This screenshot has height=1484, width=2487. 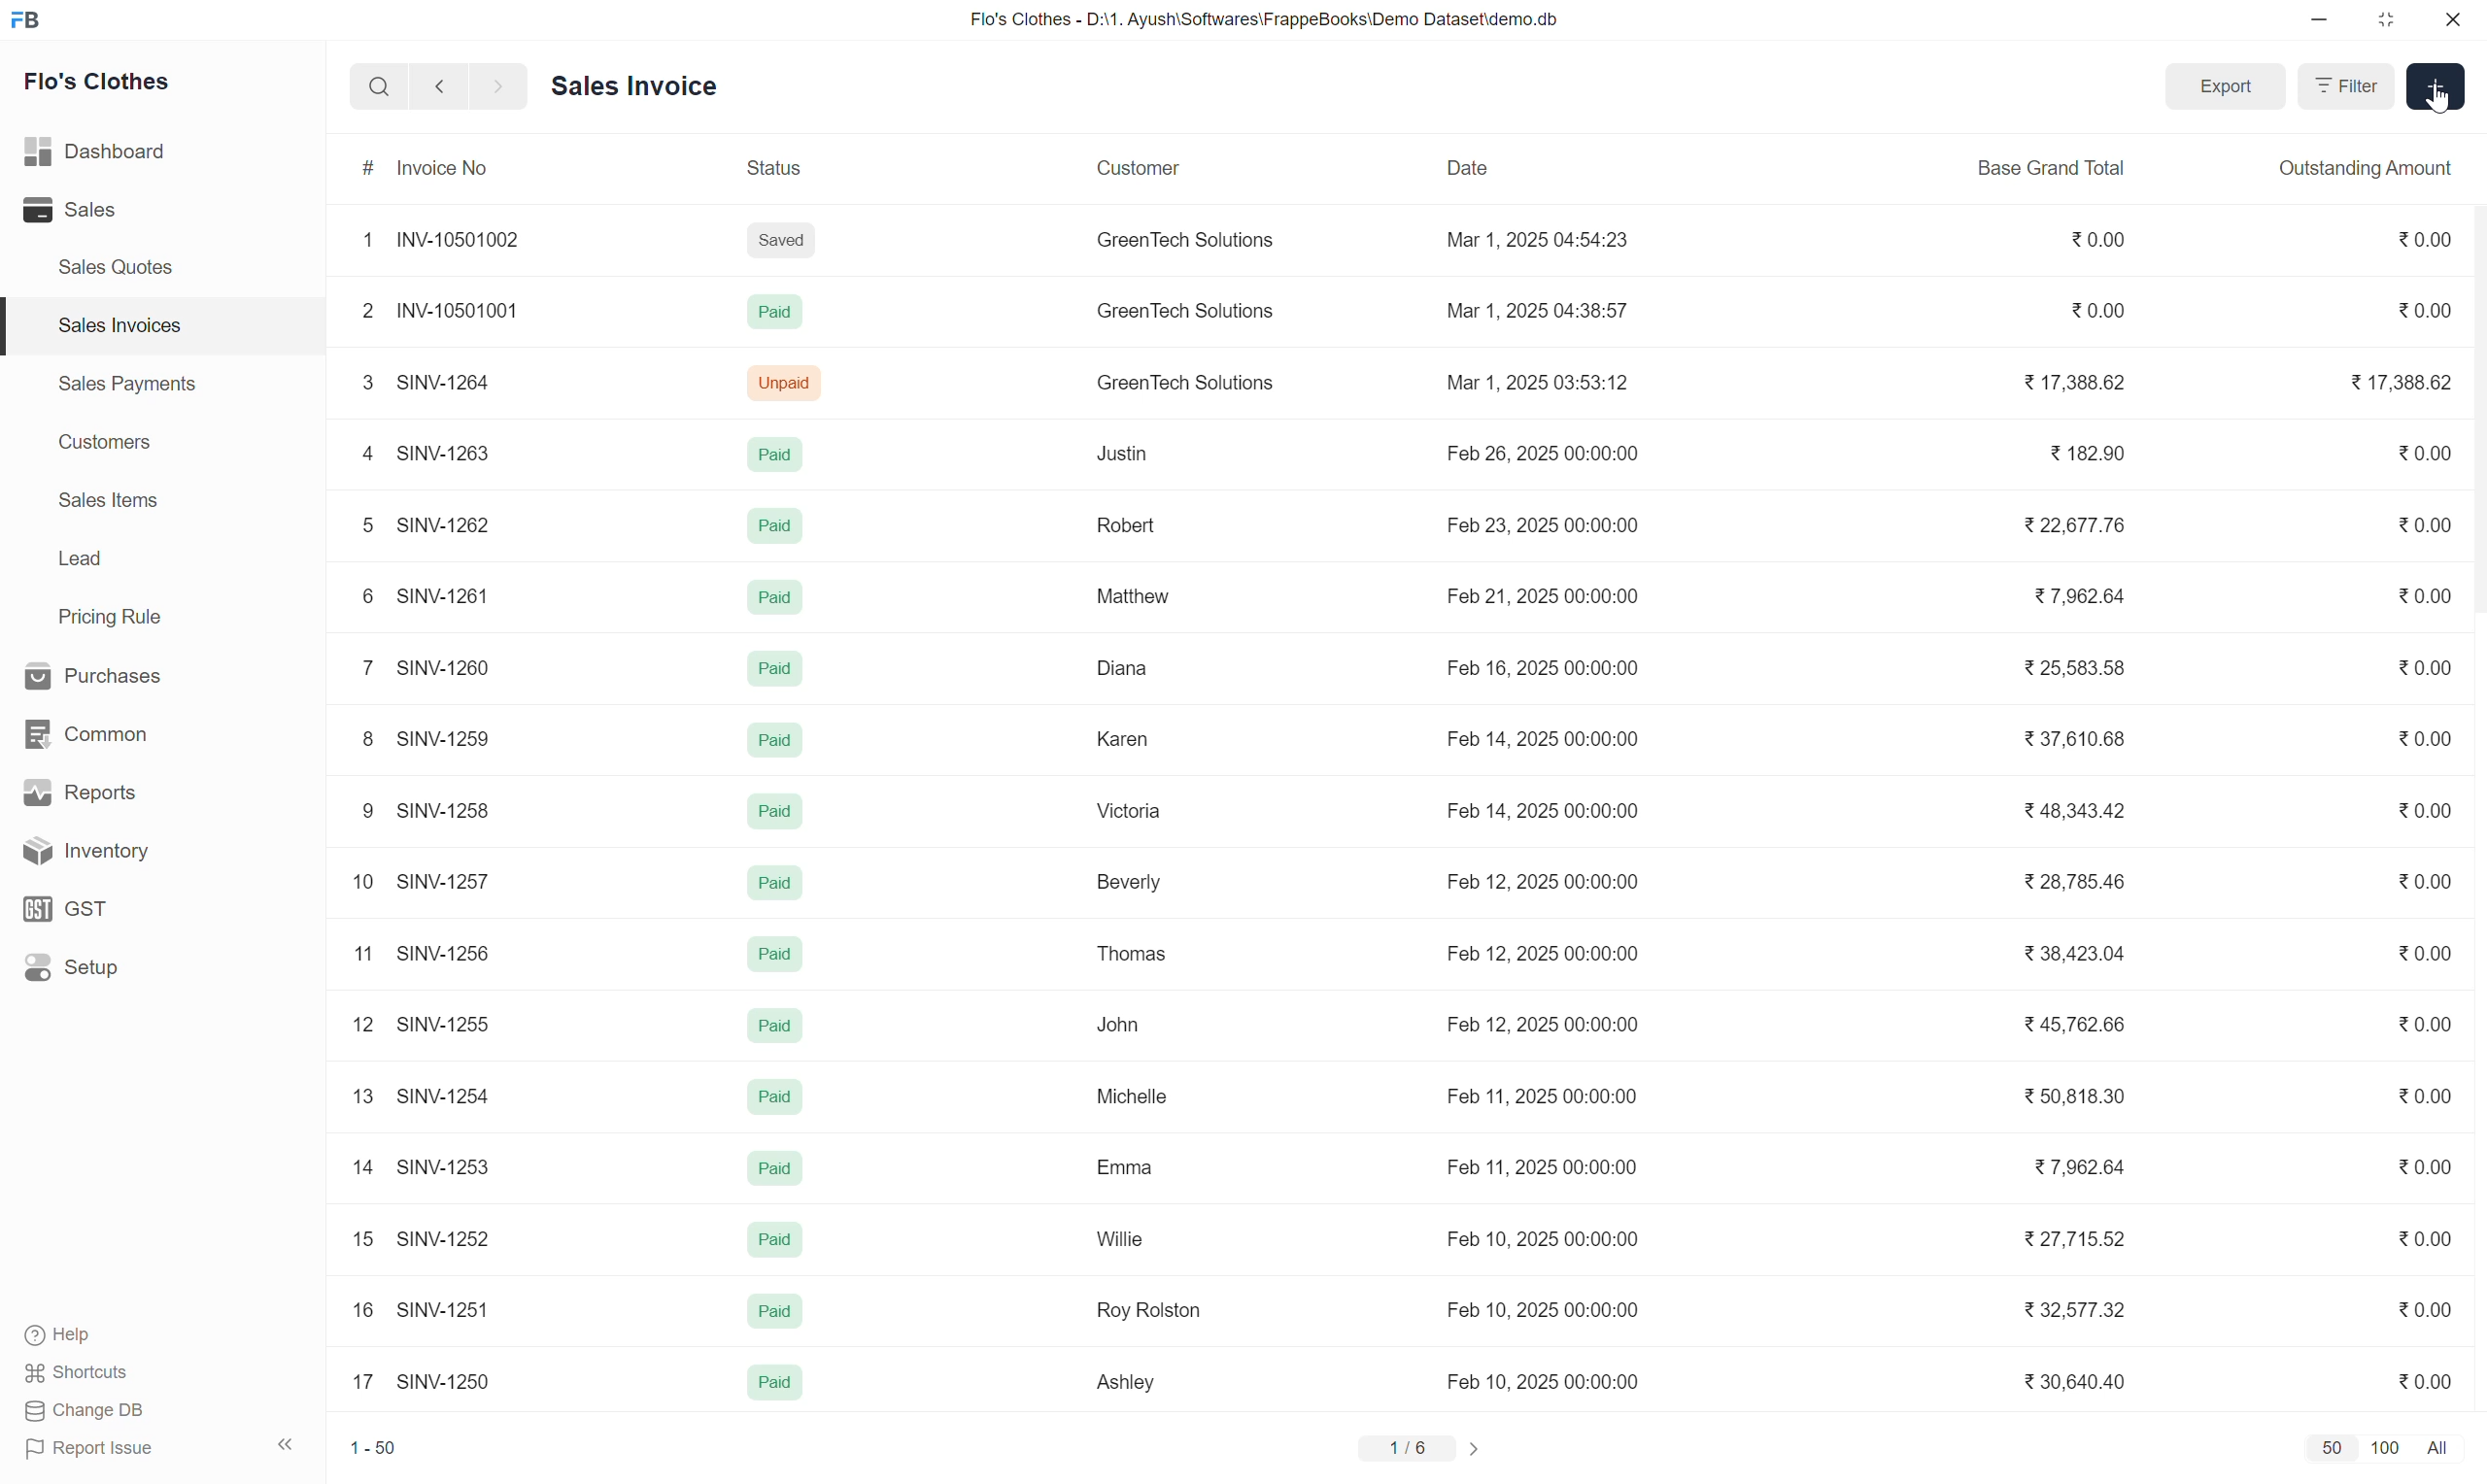 What do you see at coordinates (445, 956) in the screenshot?
I see `SINV-1256` at bounding box center [445, 956].